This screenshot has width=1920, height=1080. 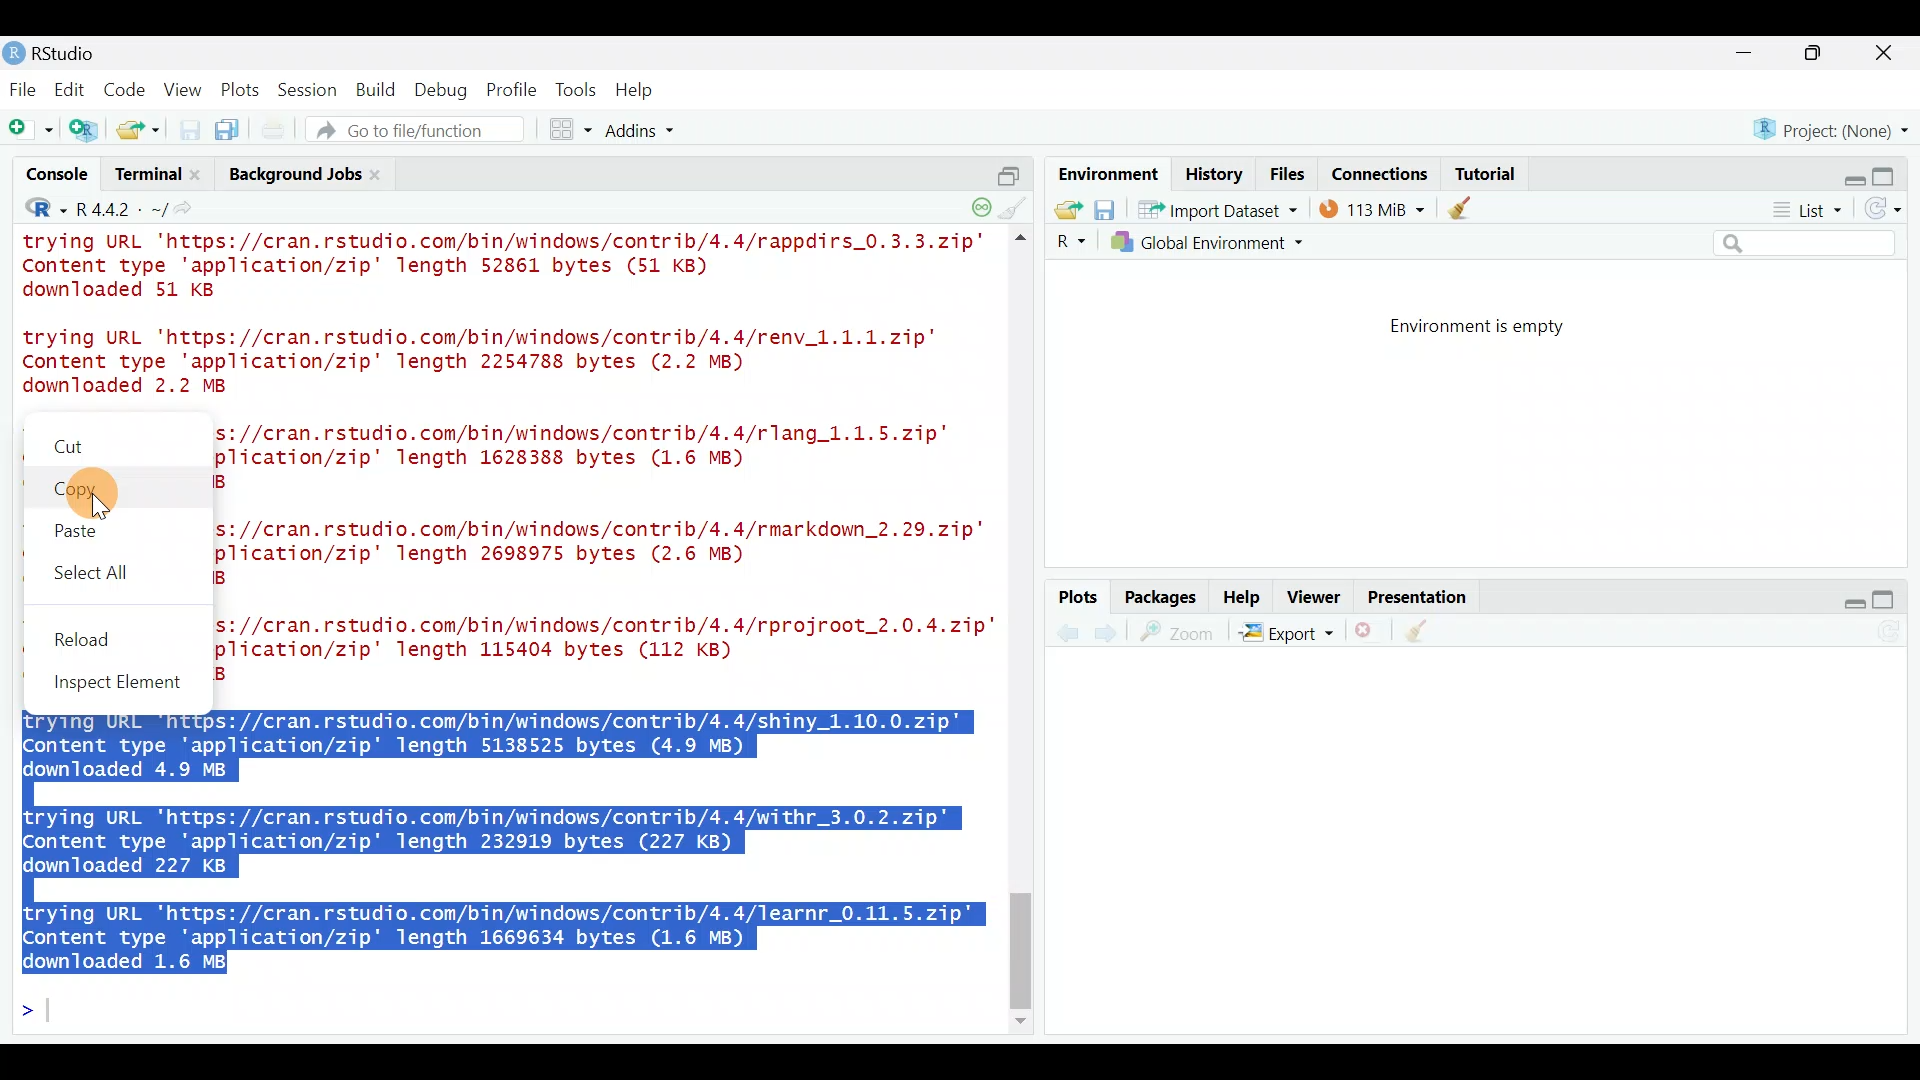 What do you see at coordinates (1288, 174) in the screenshot?
I see `Files` at bounding box center [1288, 174].